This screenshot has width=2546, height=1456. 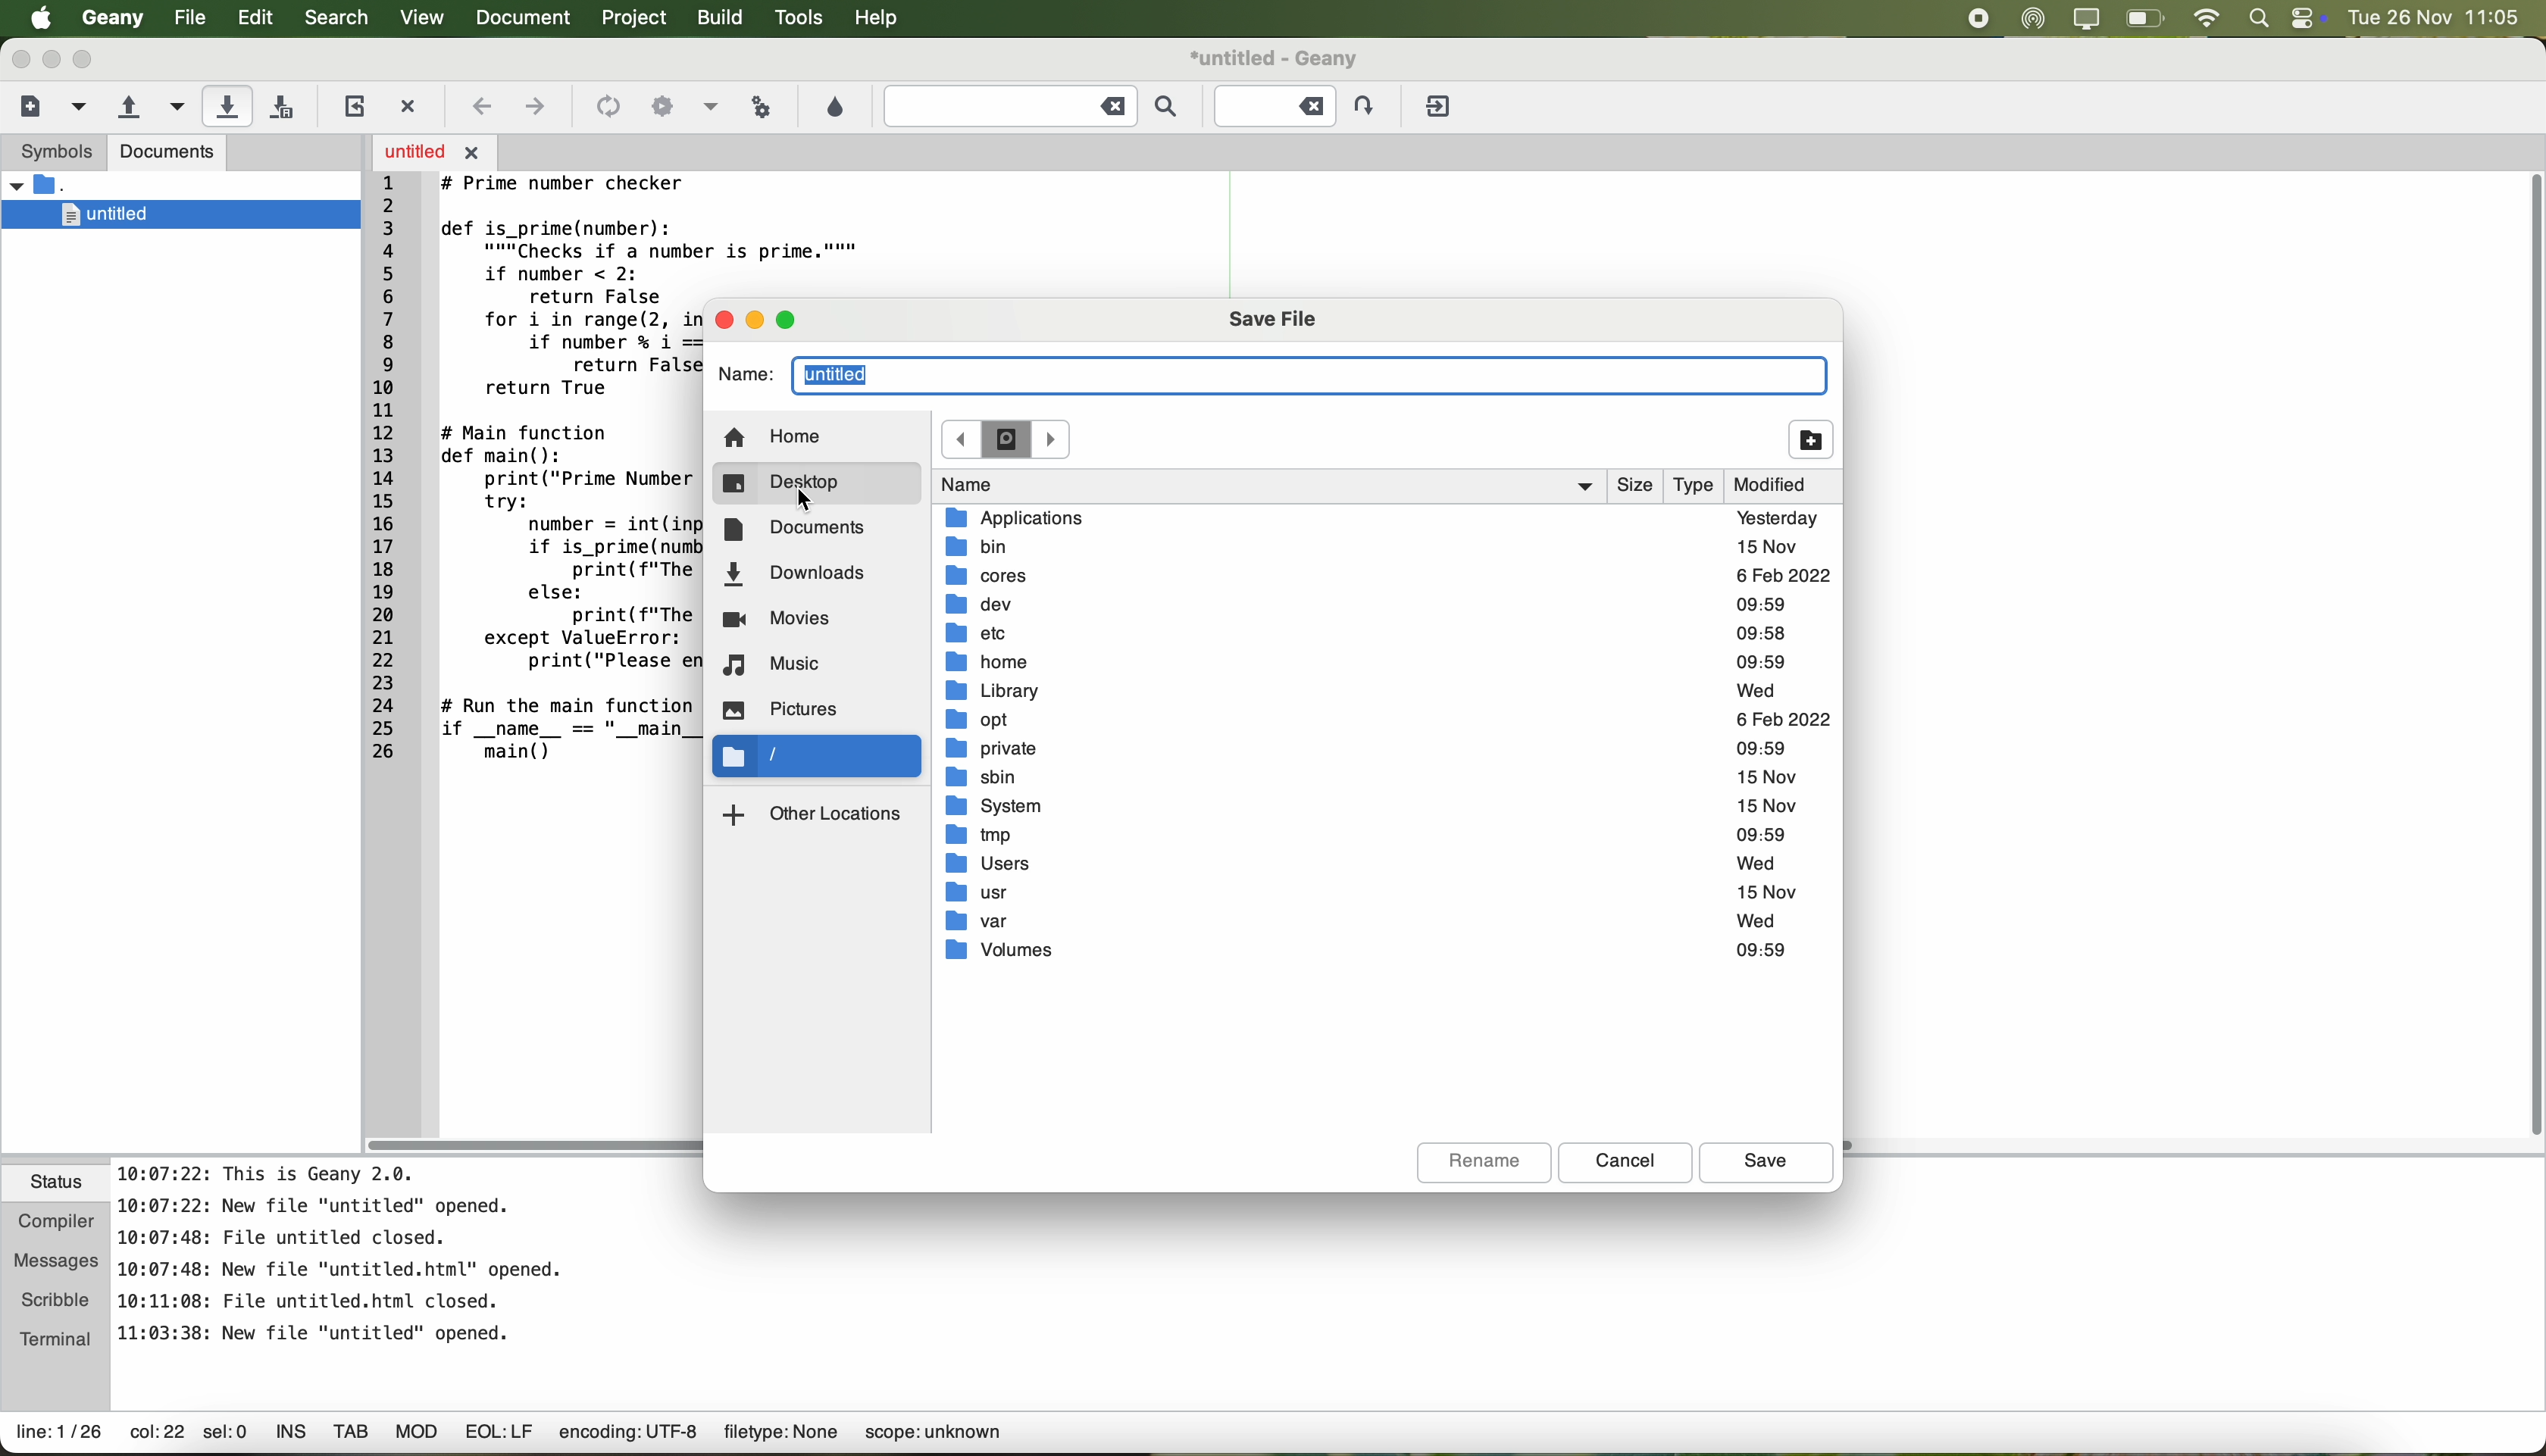 I want to click on navigate back, so click(x=962, y=438).